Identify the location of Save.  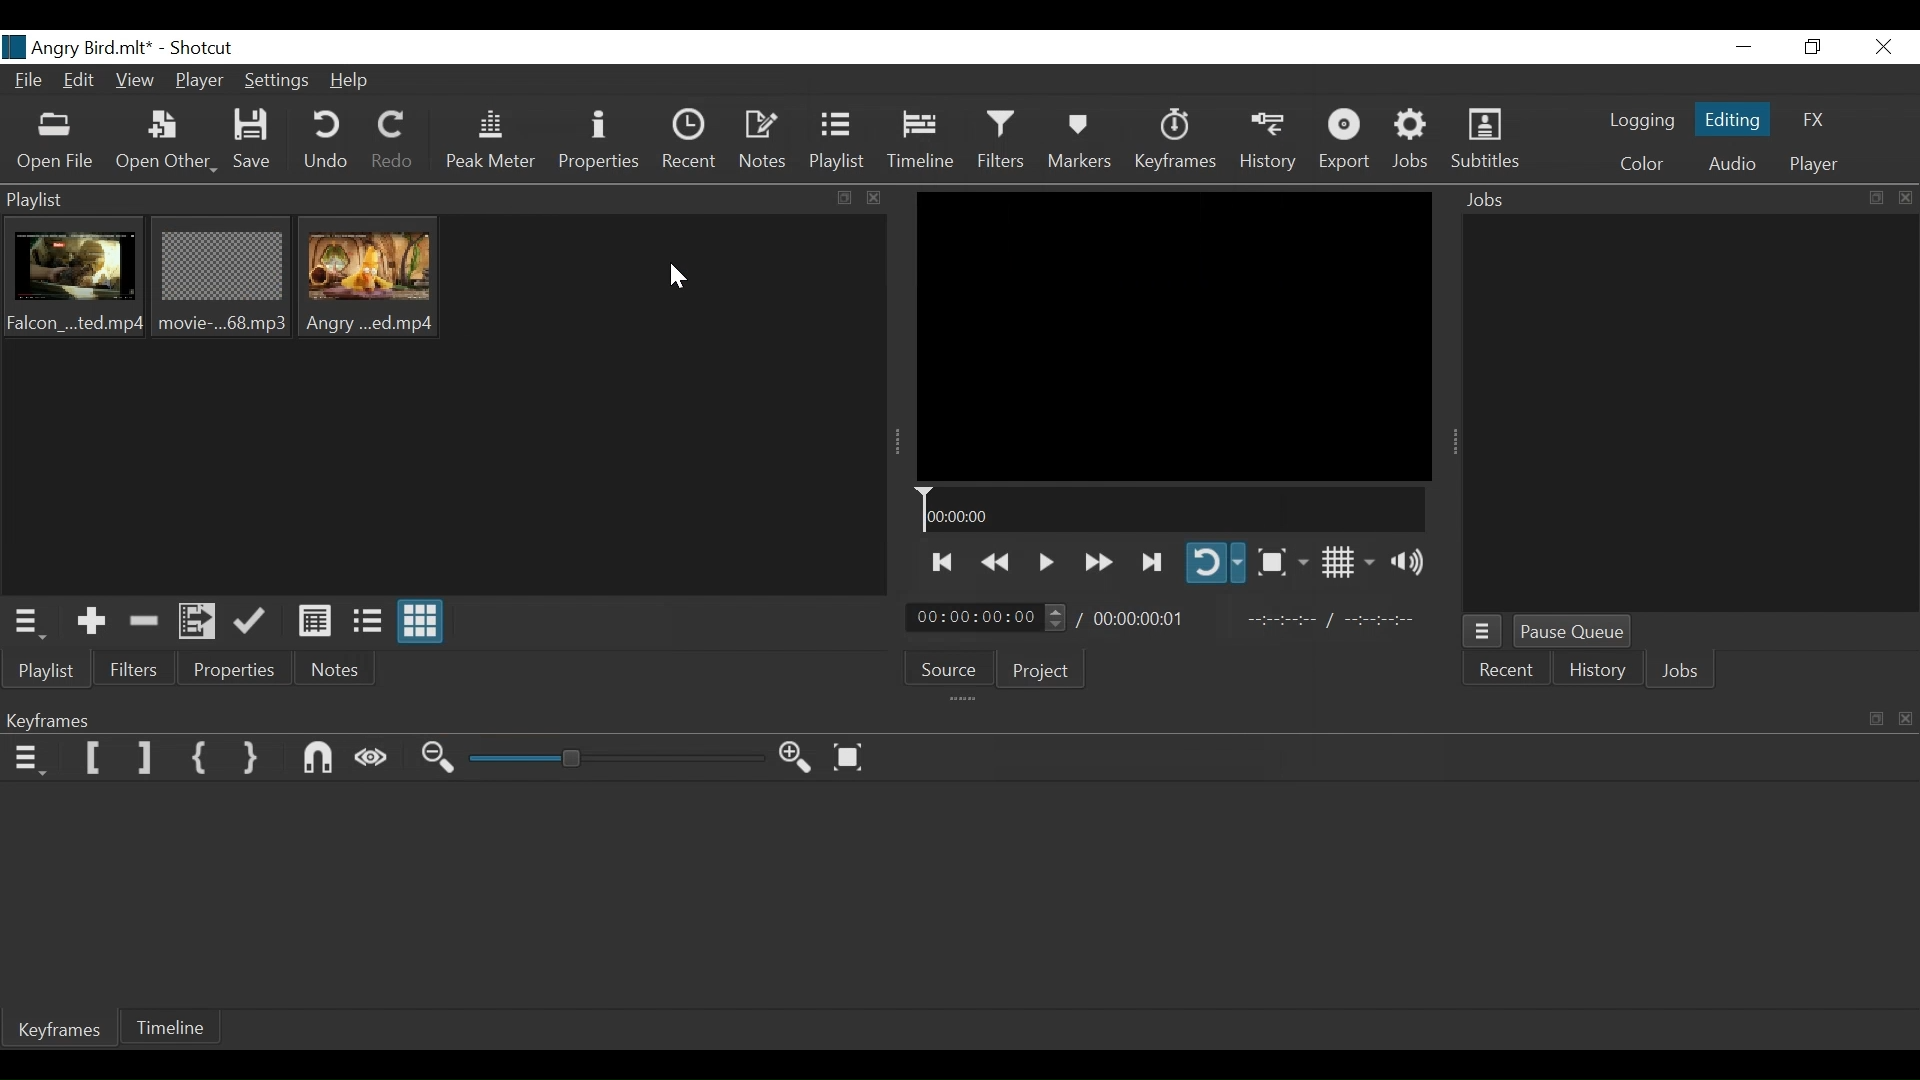
(256, 140).